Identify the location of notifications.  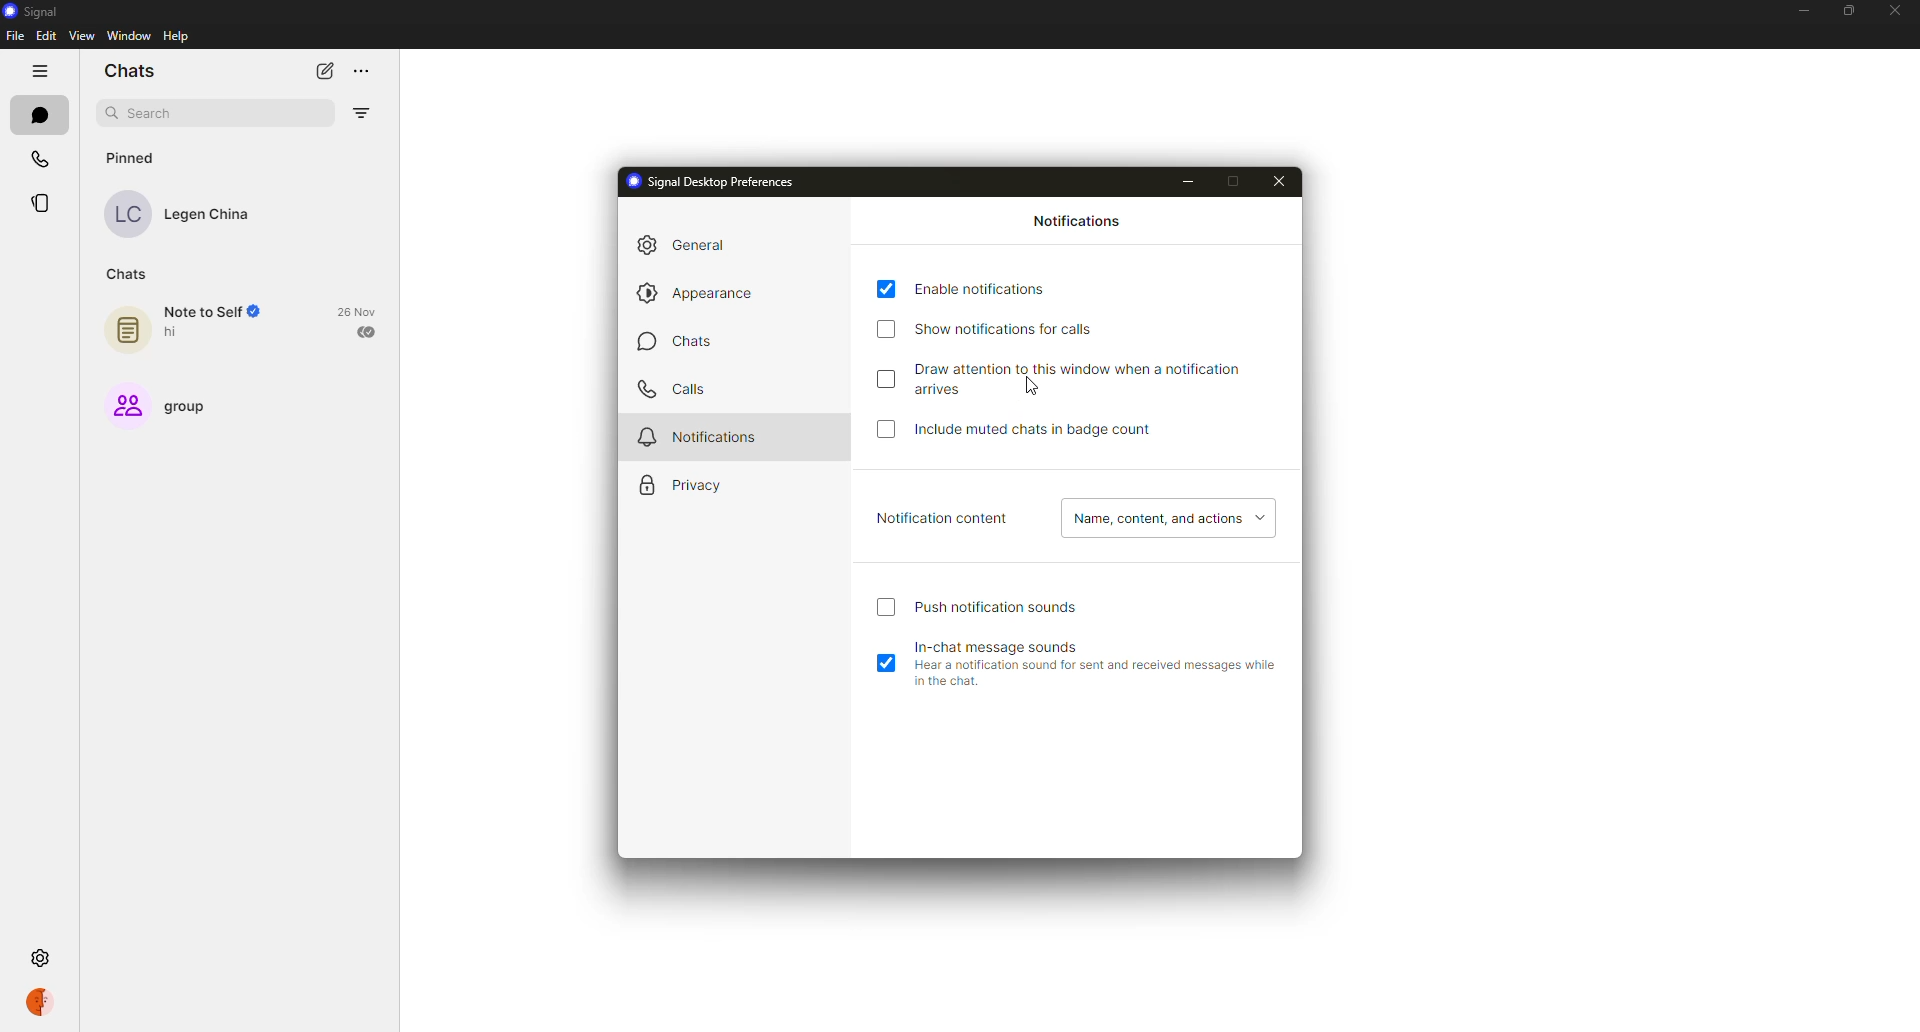
(697, 439).